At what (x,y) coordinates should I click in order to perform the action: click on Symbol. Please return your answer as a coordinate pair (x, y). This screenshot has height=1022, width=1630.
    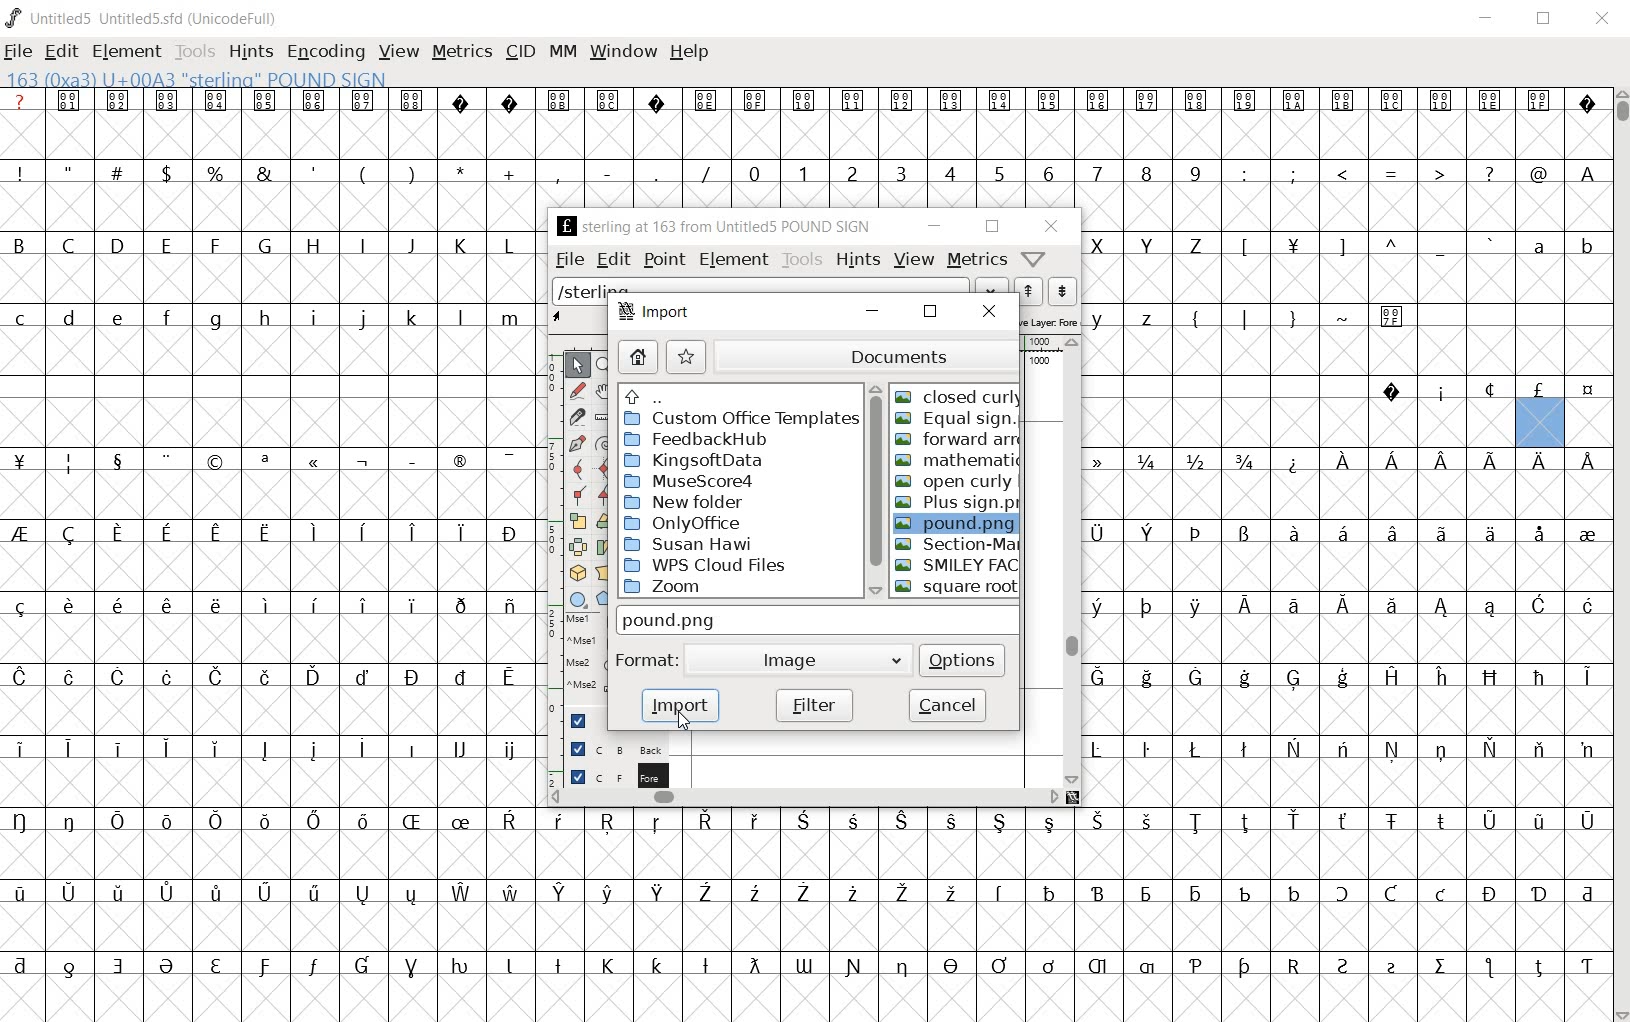
    Looking at the image, I should click on (216, 535).